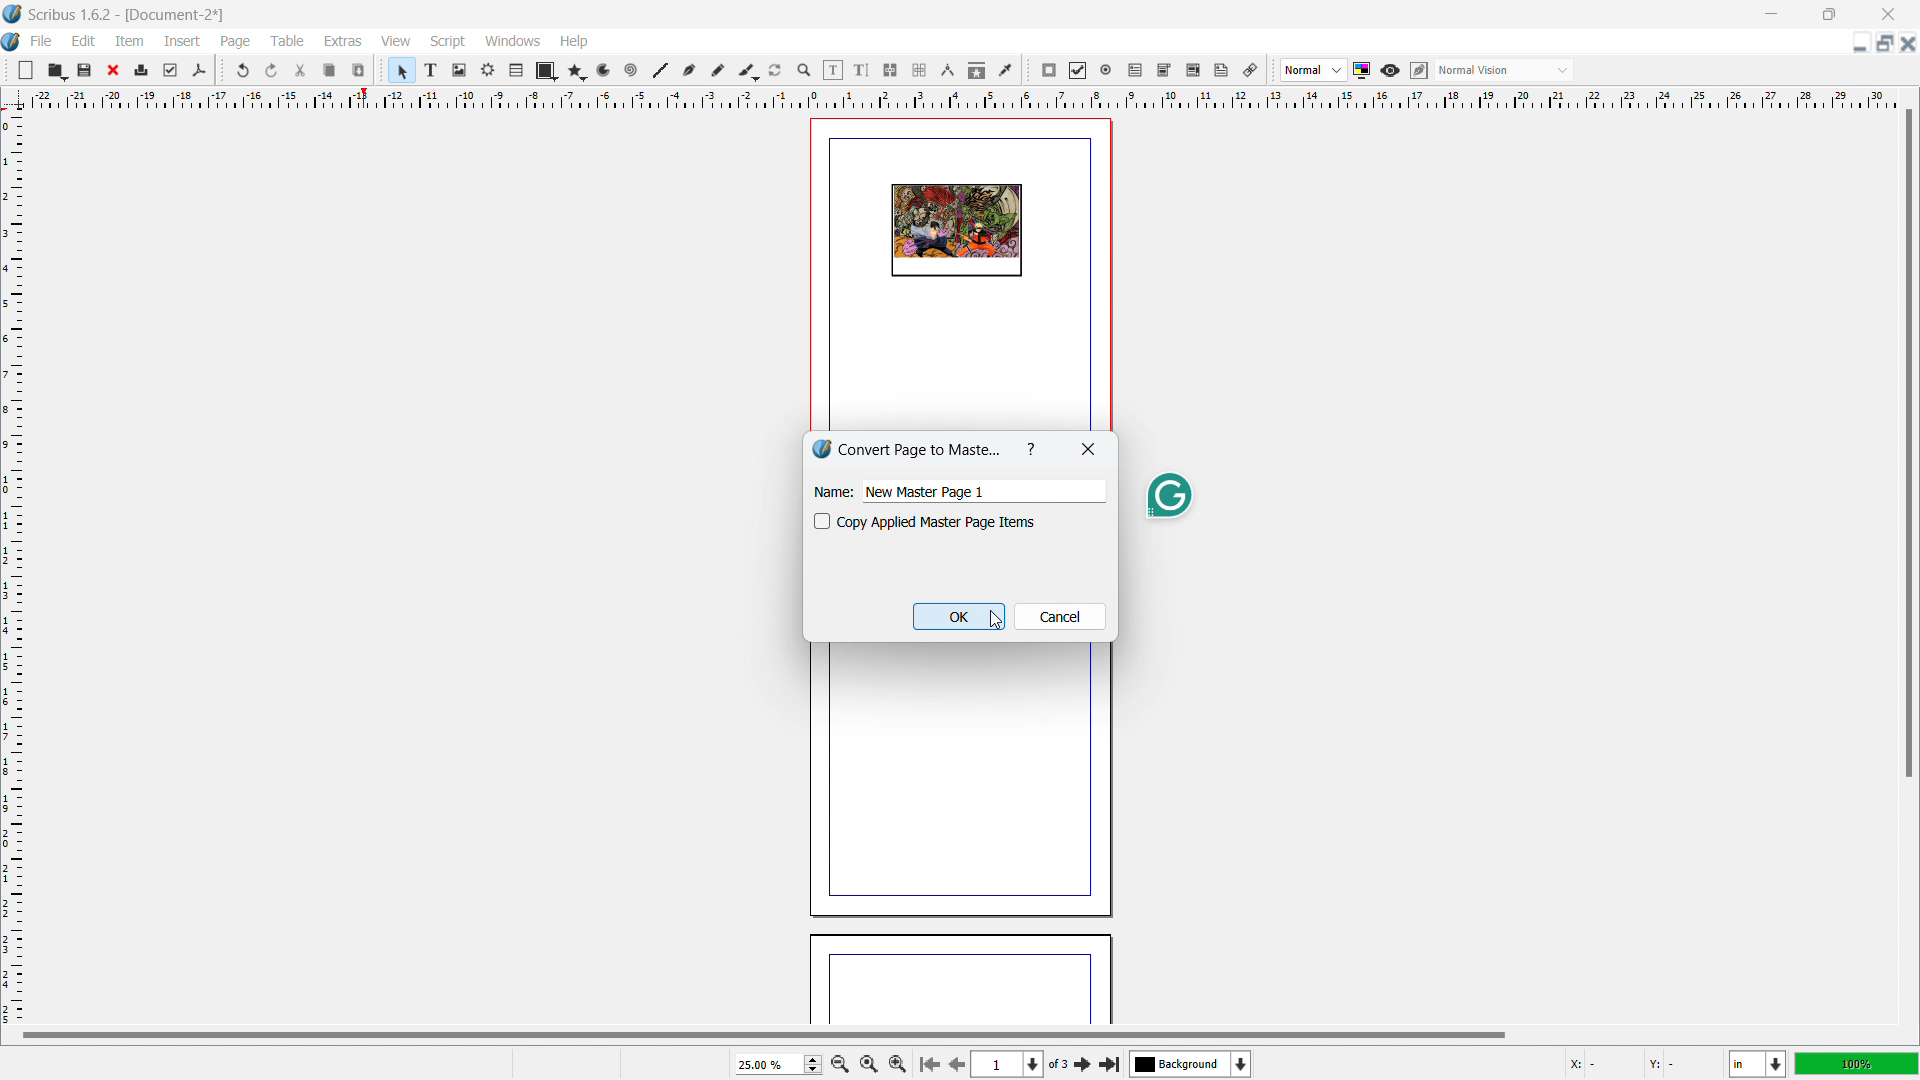 Image resolution: width=1920 pixels, height=1080 pixels. I want to click on logo, so click(820, 448).